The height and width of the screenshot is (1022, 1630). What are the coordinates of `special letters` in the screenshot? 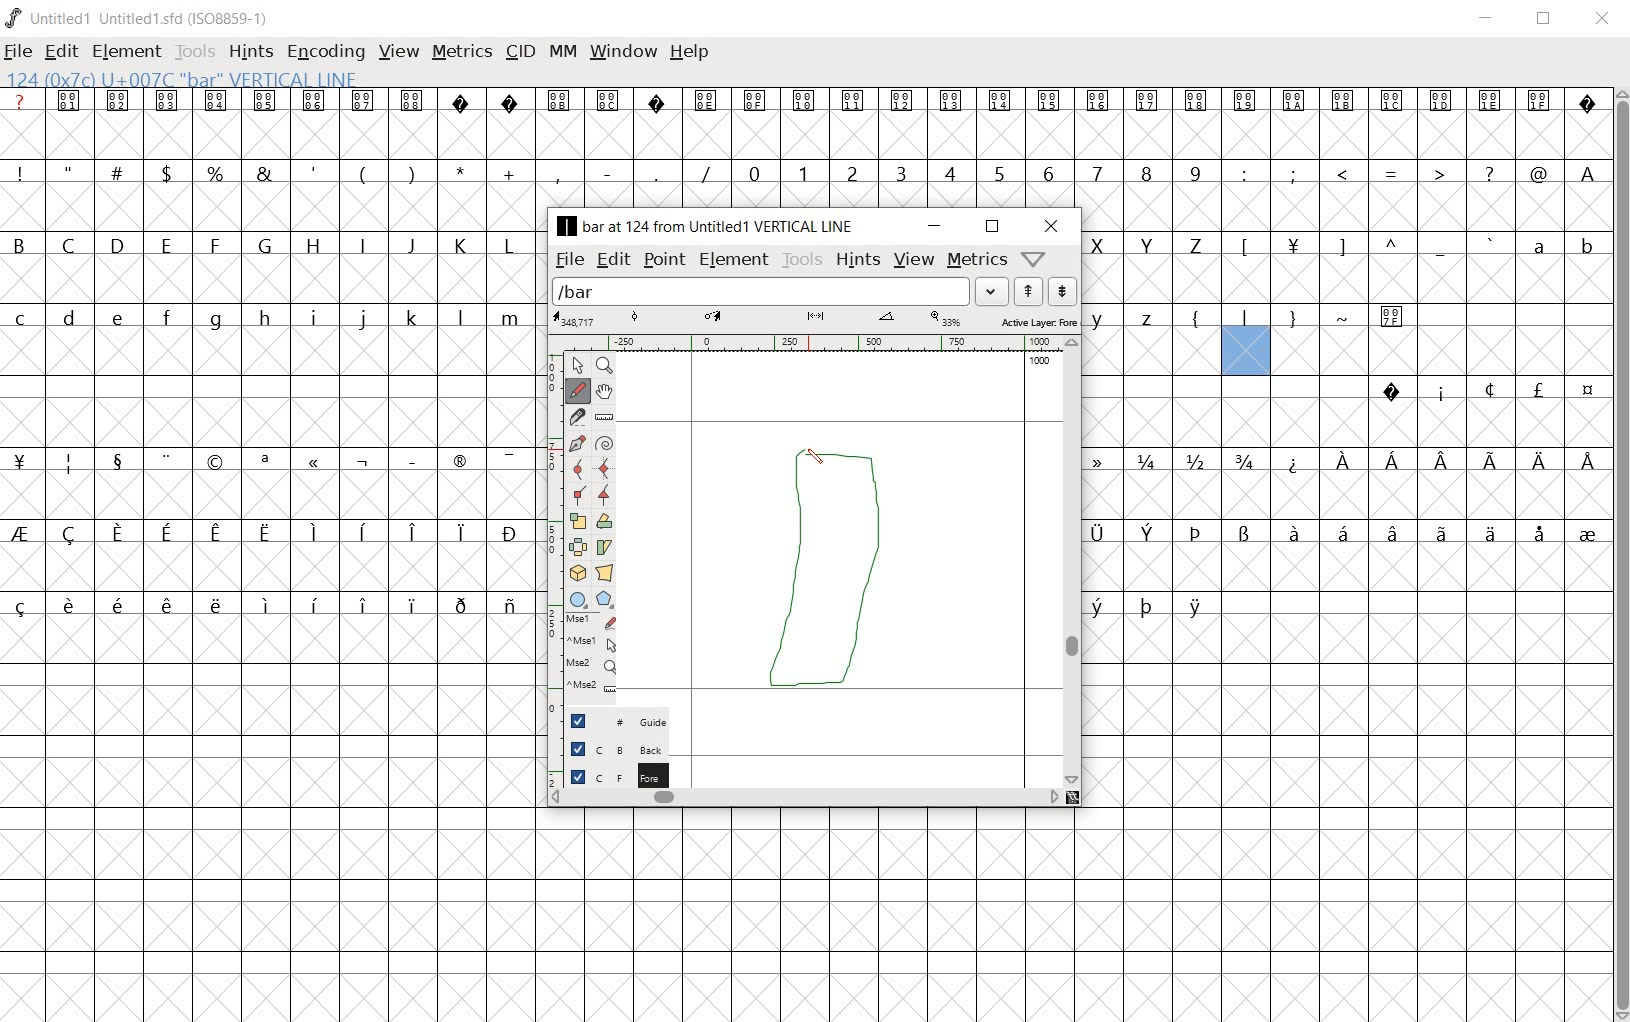 It's located at (273, 605).